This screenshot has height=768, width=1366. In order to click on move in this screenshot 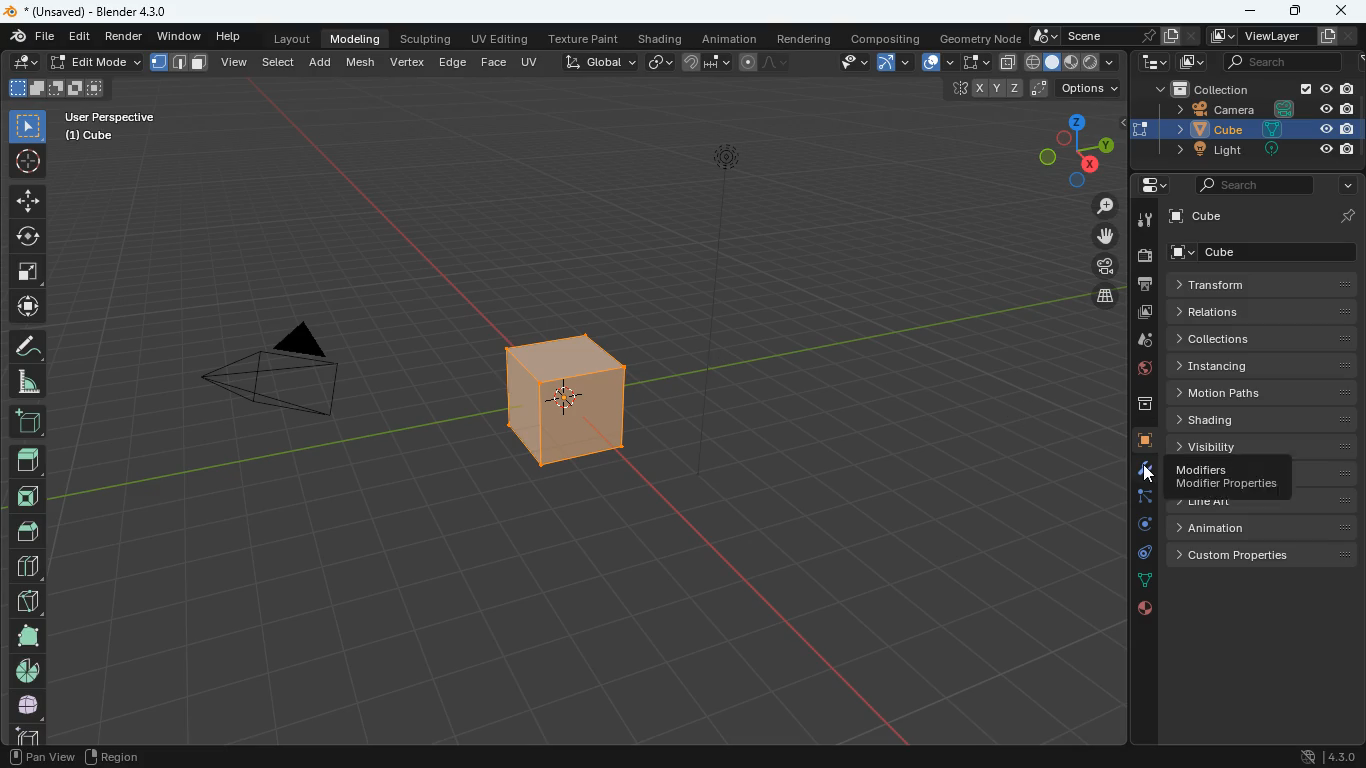, I will do `click(1100, 238)`.